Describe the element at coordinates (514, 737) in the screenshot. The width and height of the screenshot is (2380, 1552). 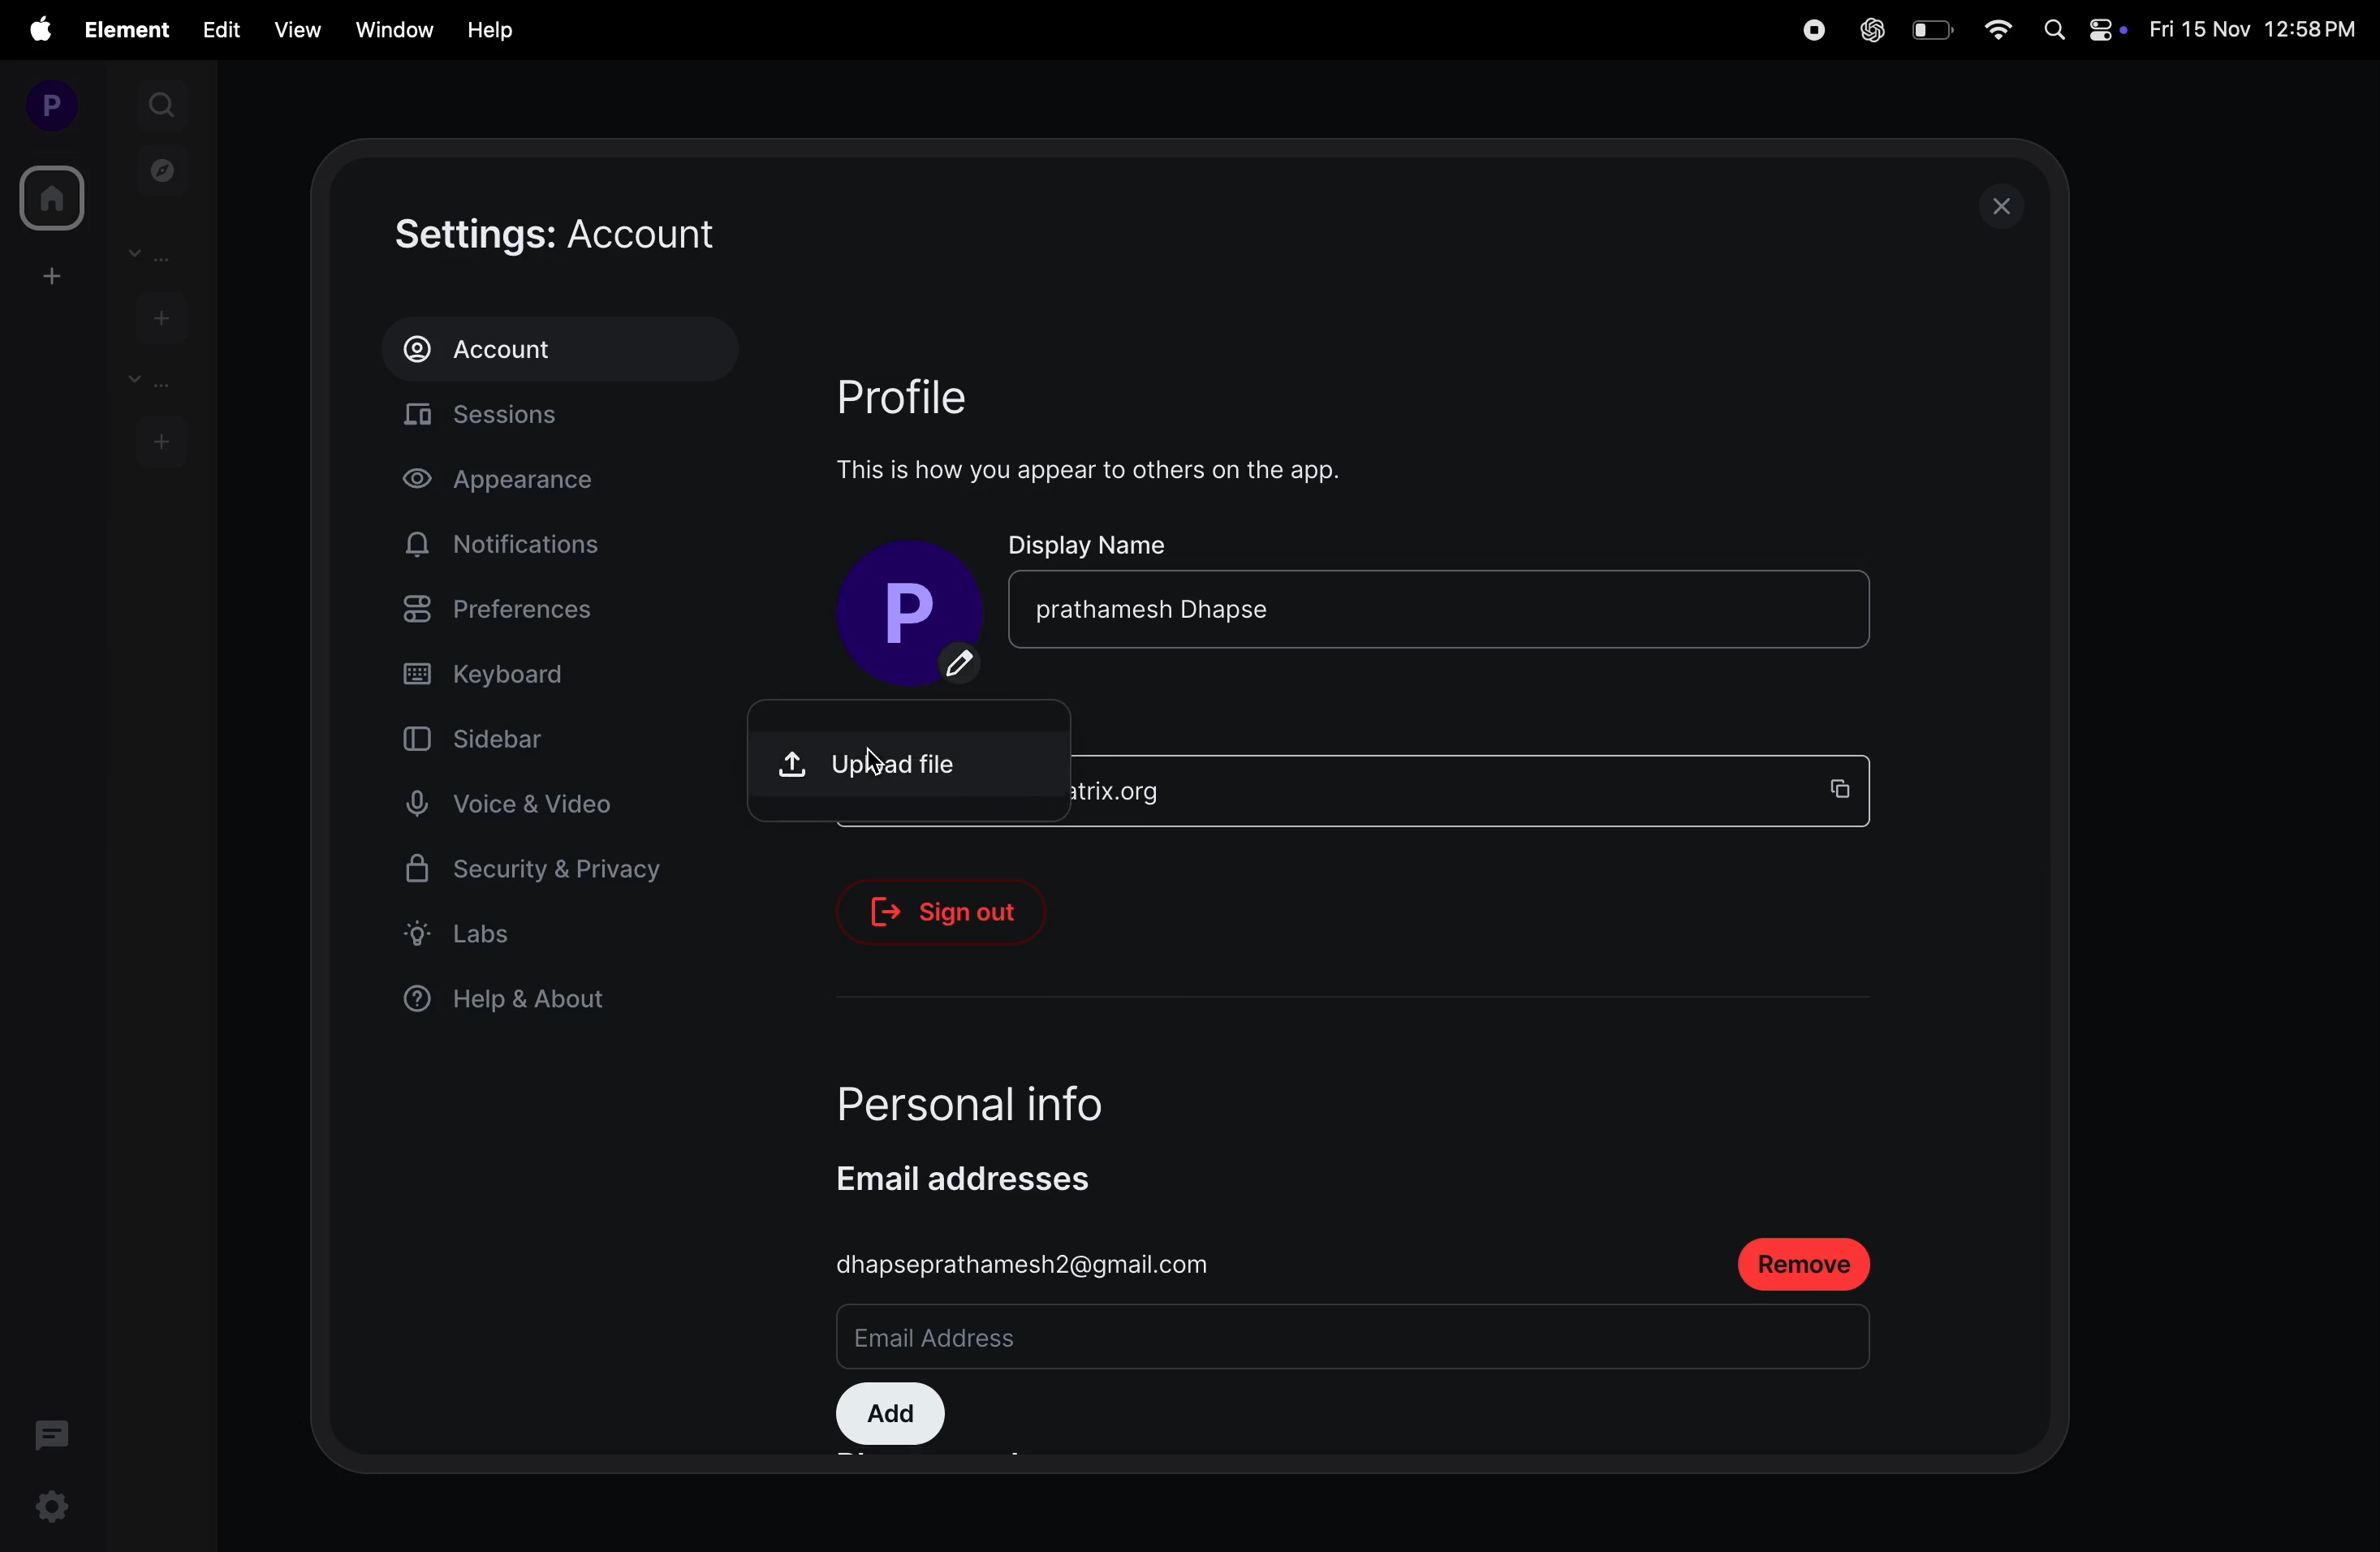
I see `sidebar` at that location.